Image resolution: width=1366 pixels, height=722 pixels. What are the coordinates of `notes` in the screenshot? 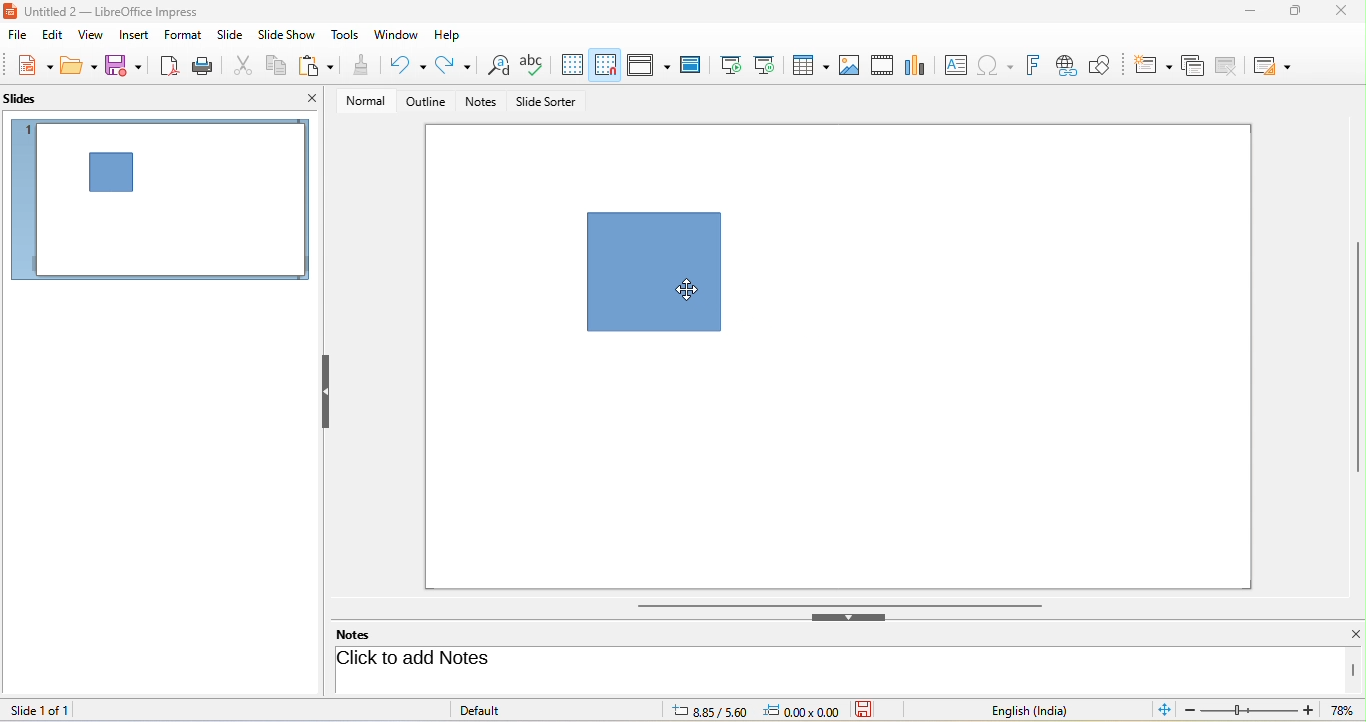 It's located at (483, 103).